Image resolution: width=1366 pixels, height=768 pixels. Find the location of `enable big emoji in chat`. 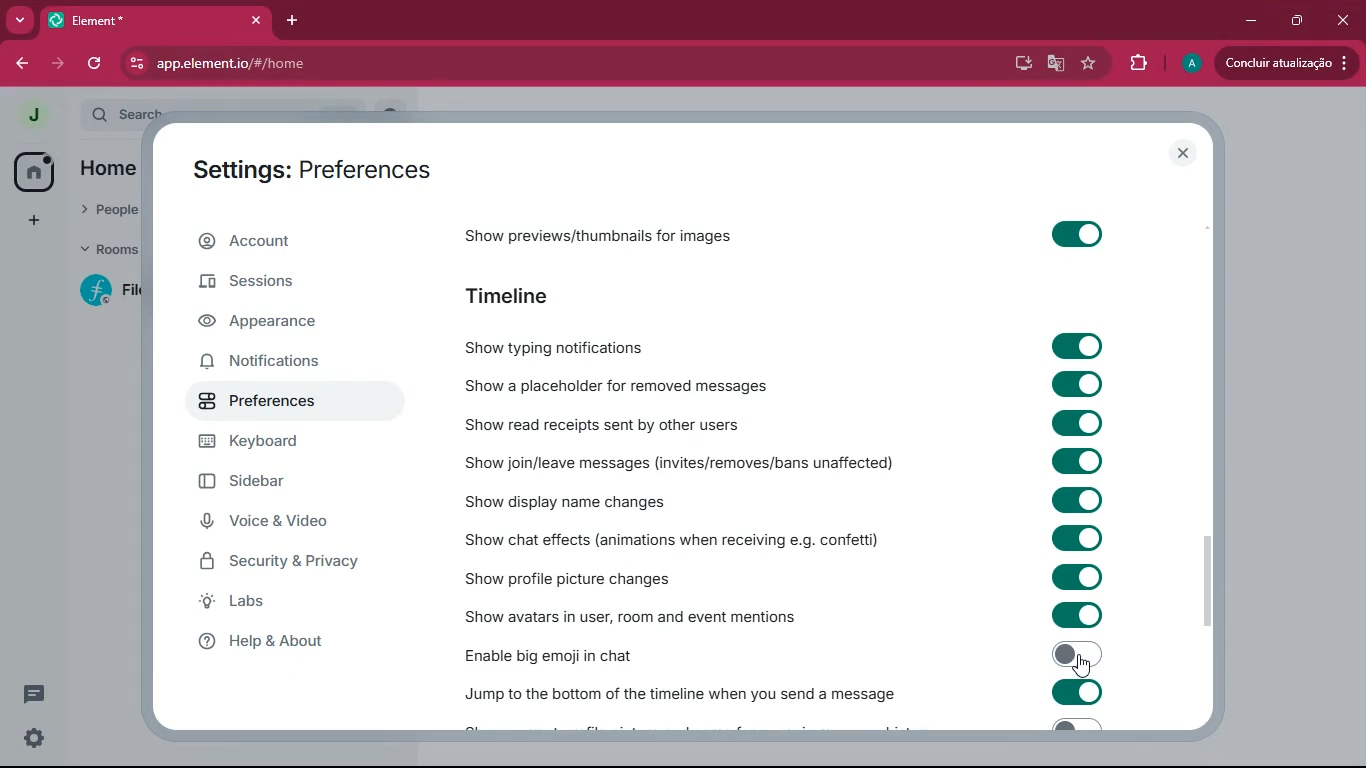

enable big emoji in chat is located at coordinates (582, 651).